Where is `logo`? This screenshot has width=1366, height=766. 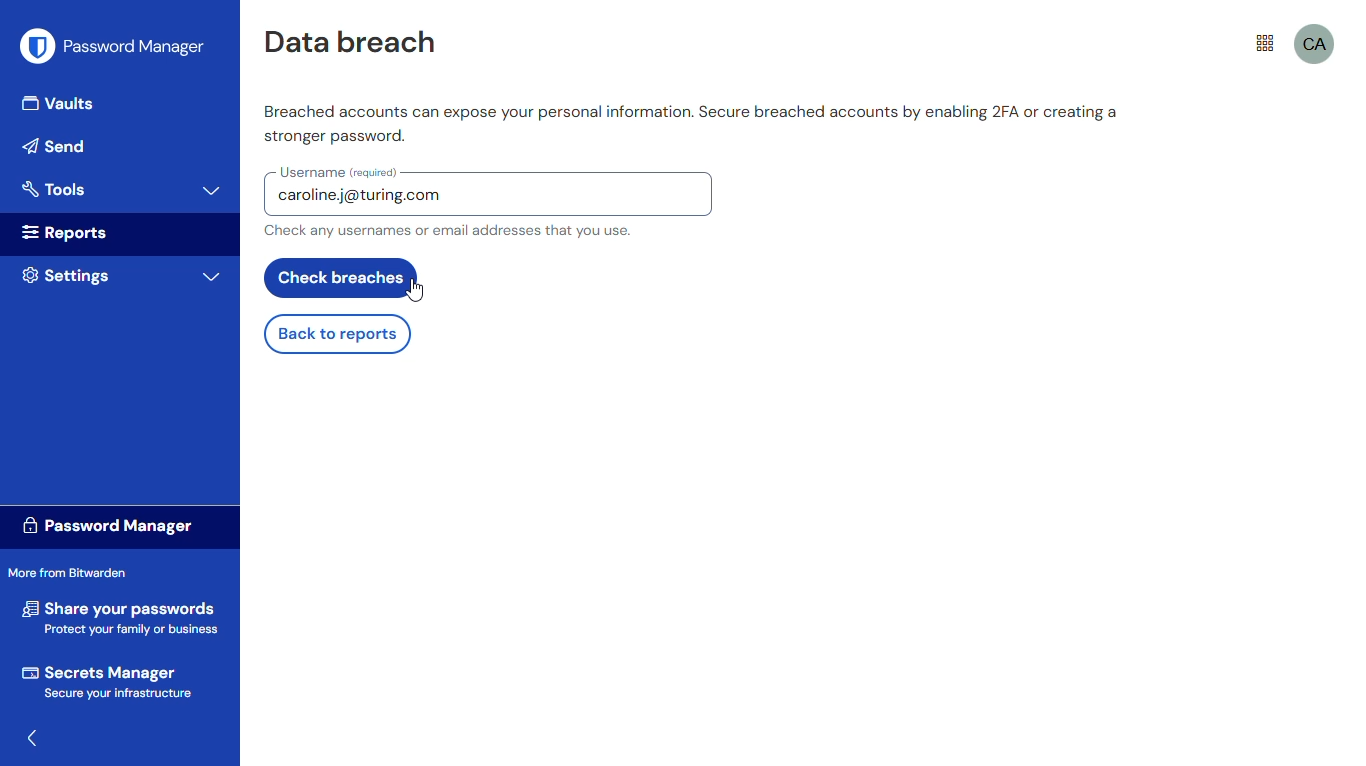
logo is located at coordinates (38, 46).